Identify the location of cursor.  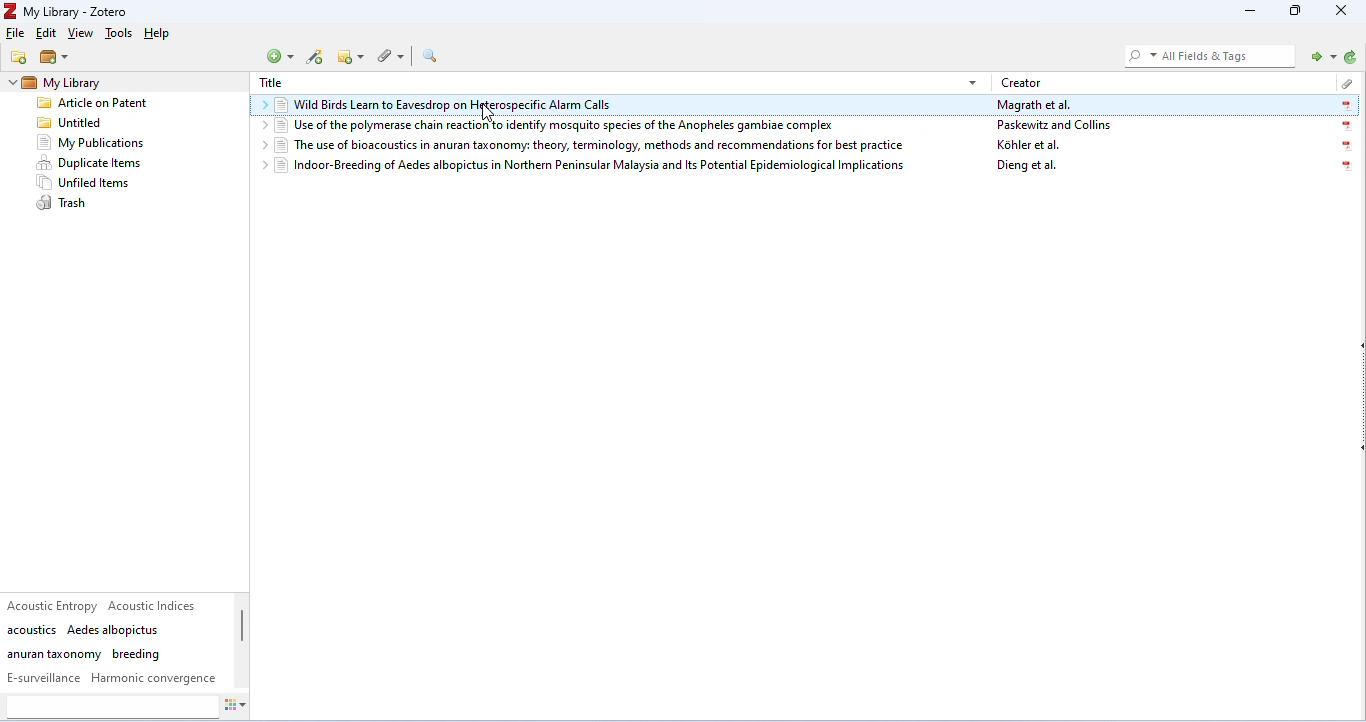
(489, 112).